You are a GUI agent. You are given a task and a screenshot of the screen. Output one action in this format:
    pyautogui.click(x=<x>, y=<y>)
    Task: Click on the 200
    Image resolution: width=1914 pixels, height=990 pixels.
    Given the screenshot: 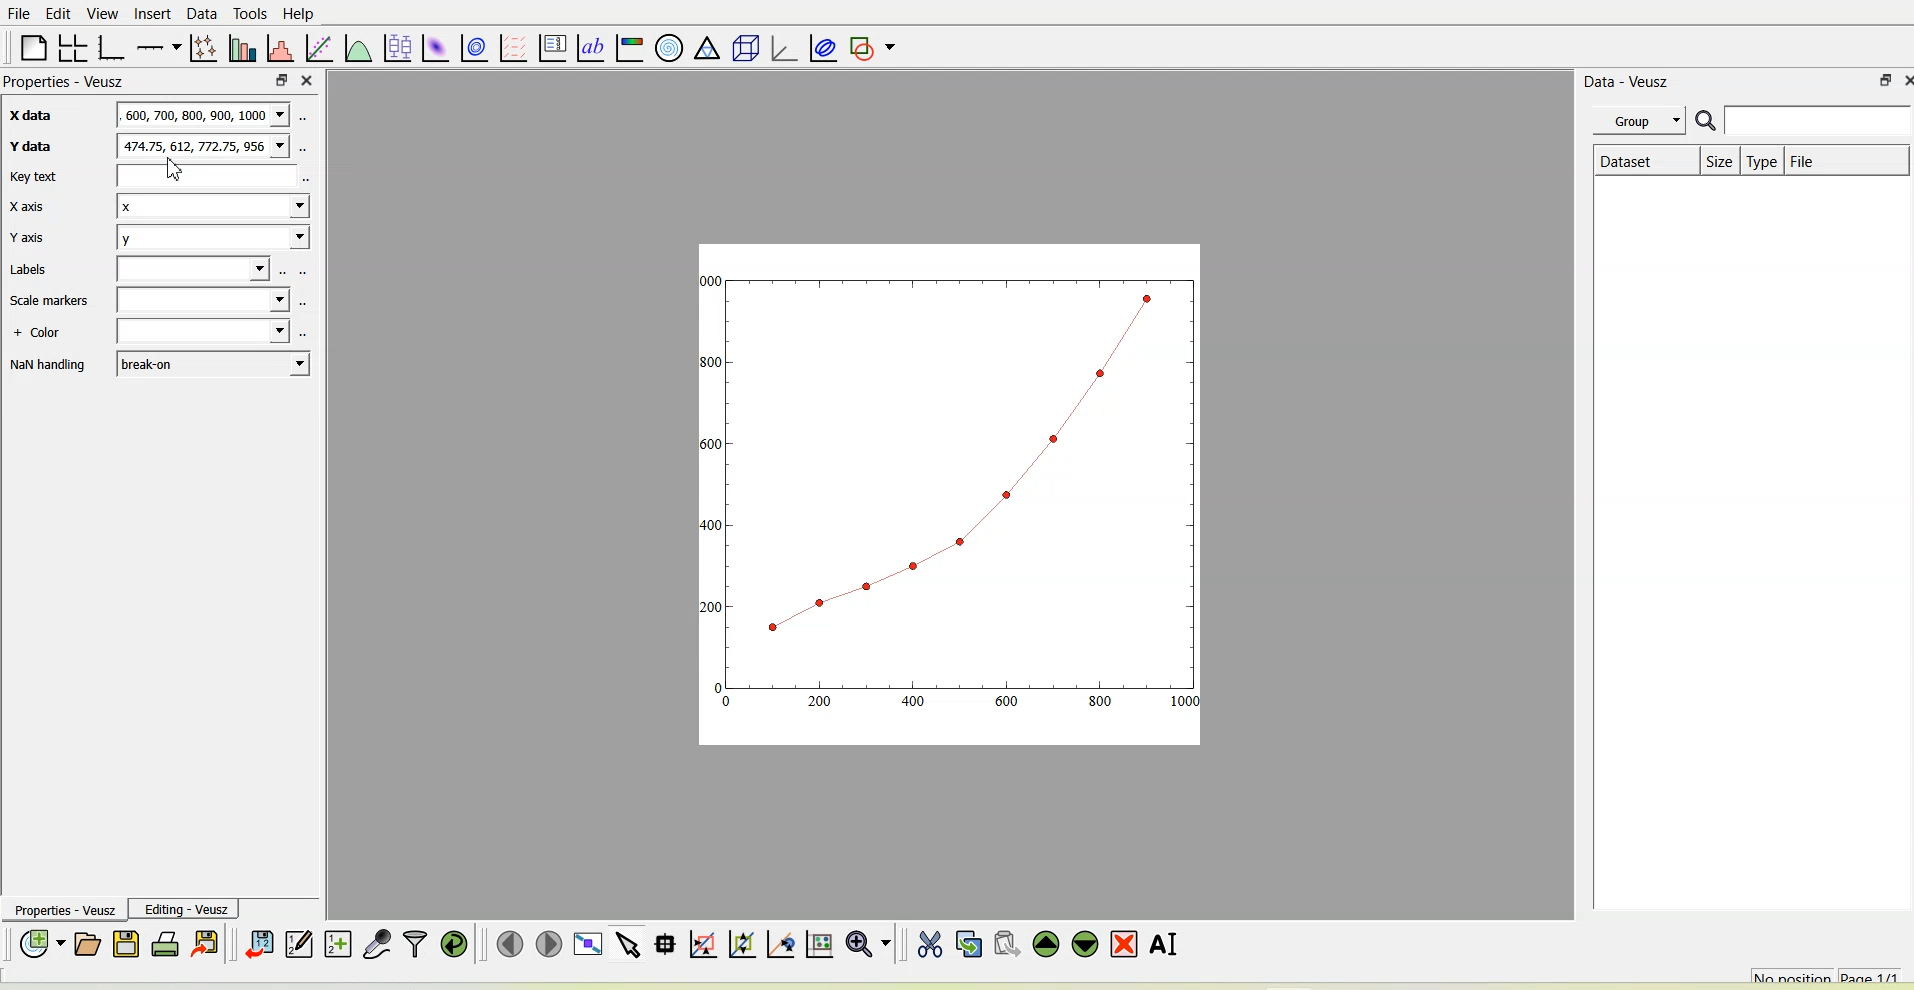 What is the action you would take?
    pyautogui.click(x=709, y=608)
    